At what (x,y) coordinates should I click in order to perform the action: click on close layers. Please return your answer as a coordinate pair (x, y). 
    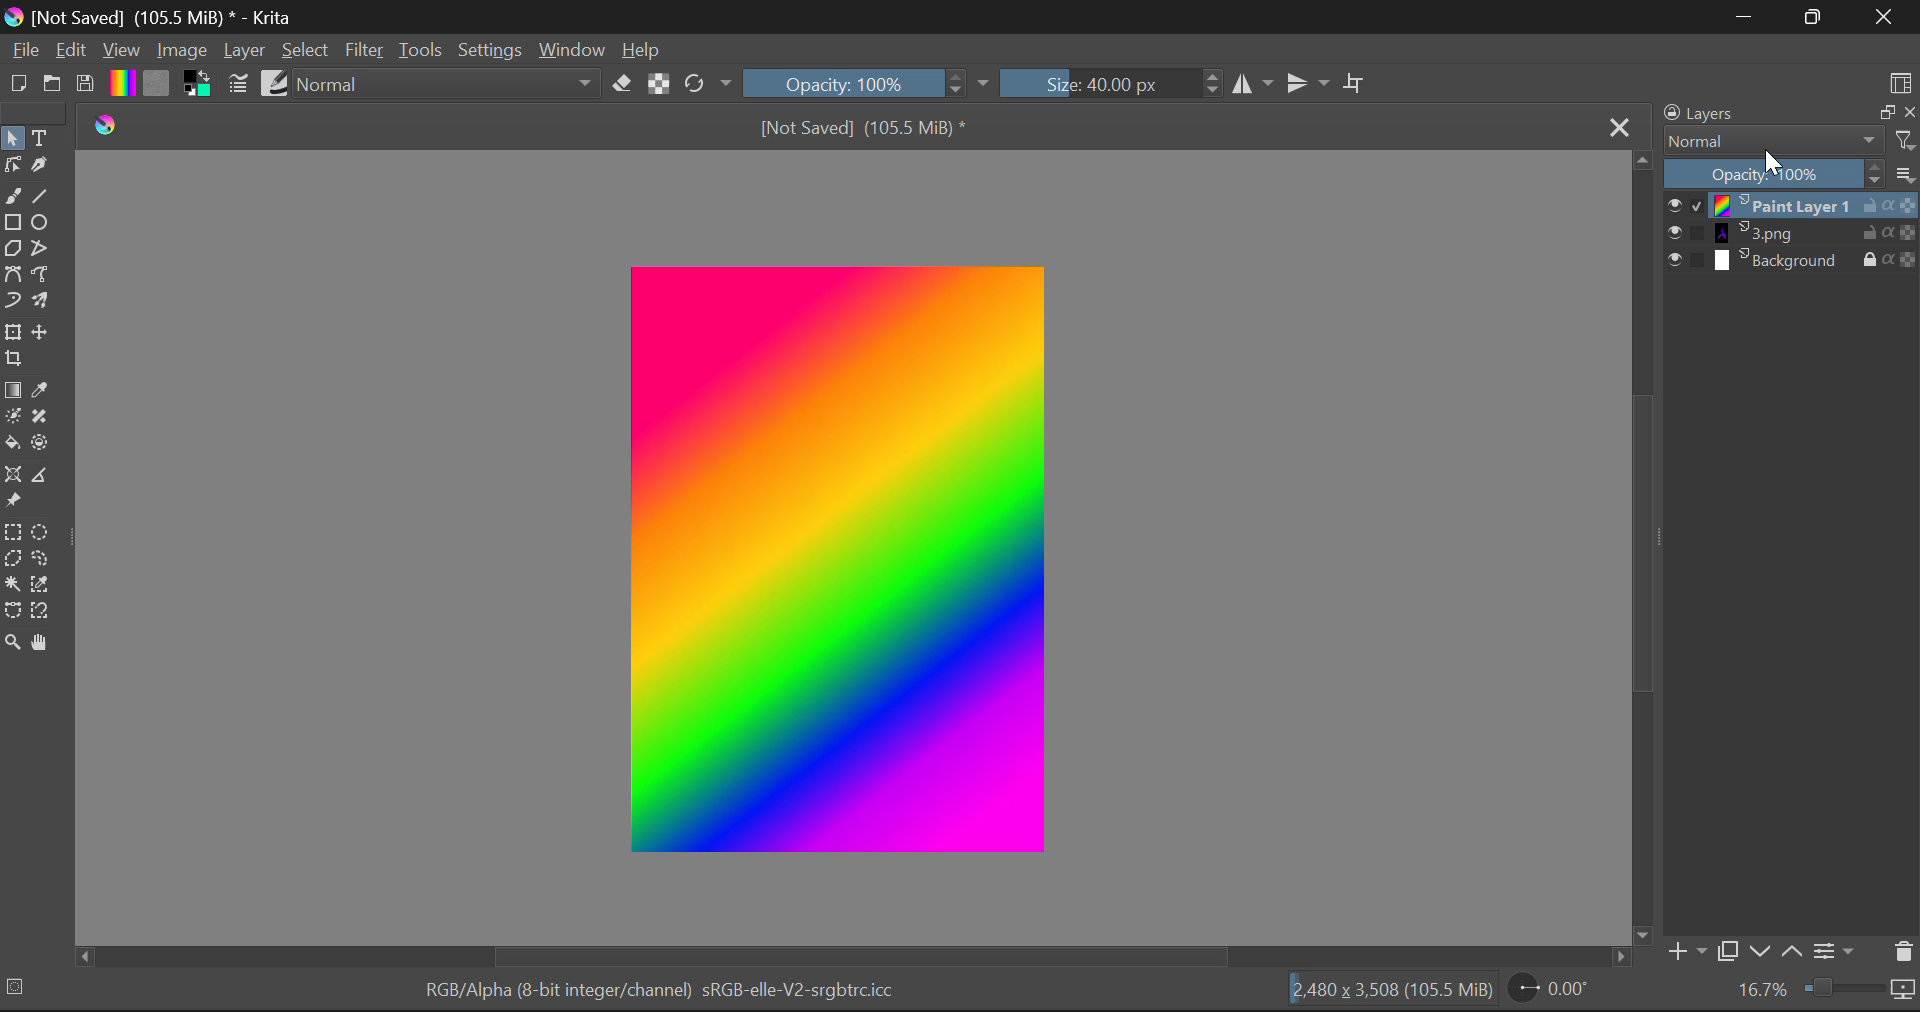
    Looking at the image, I should click on (1908, 113).